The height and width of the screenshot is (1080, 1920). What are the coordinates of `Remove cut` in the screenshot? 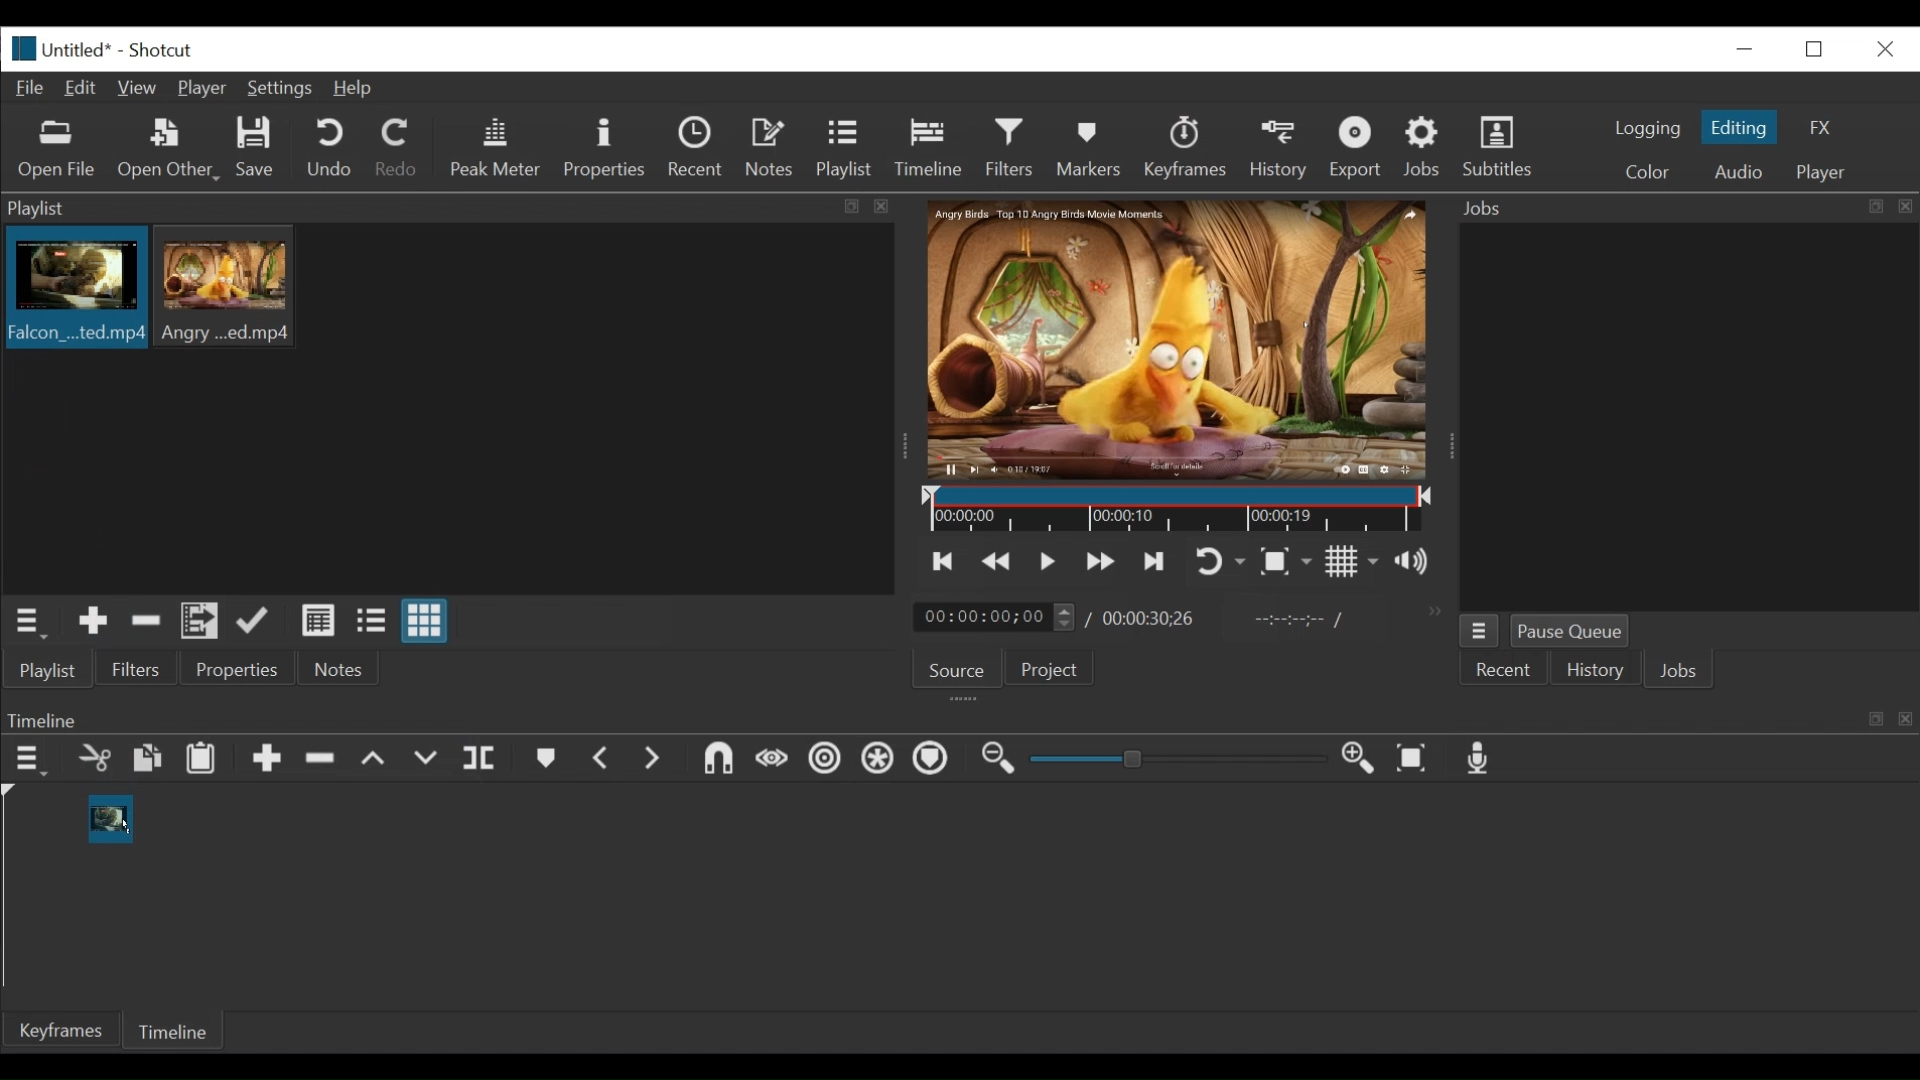 It's located at (146, 624).